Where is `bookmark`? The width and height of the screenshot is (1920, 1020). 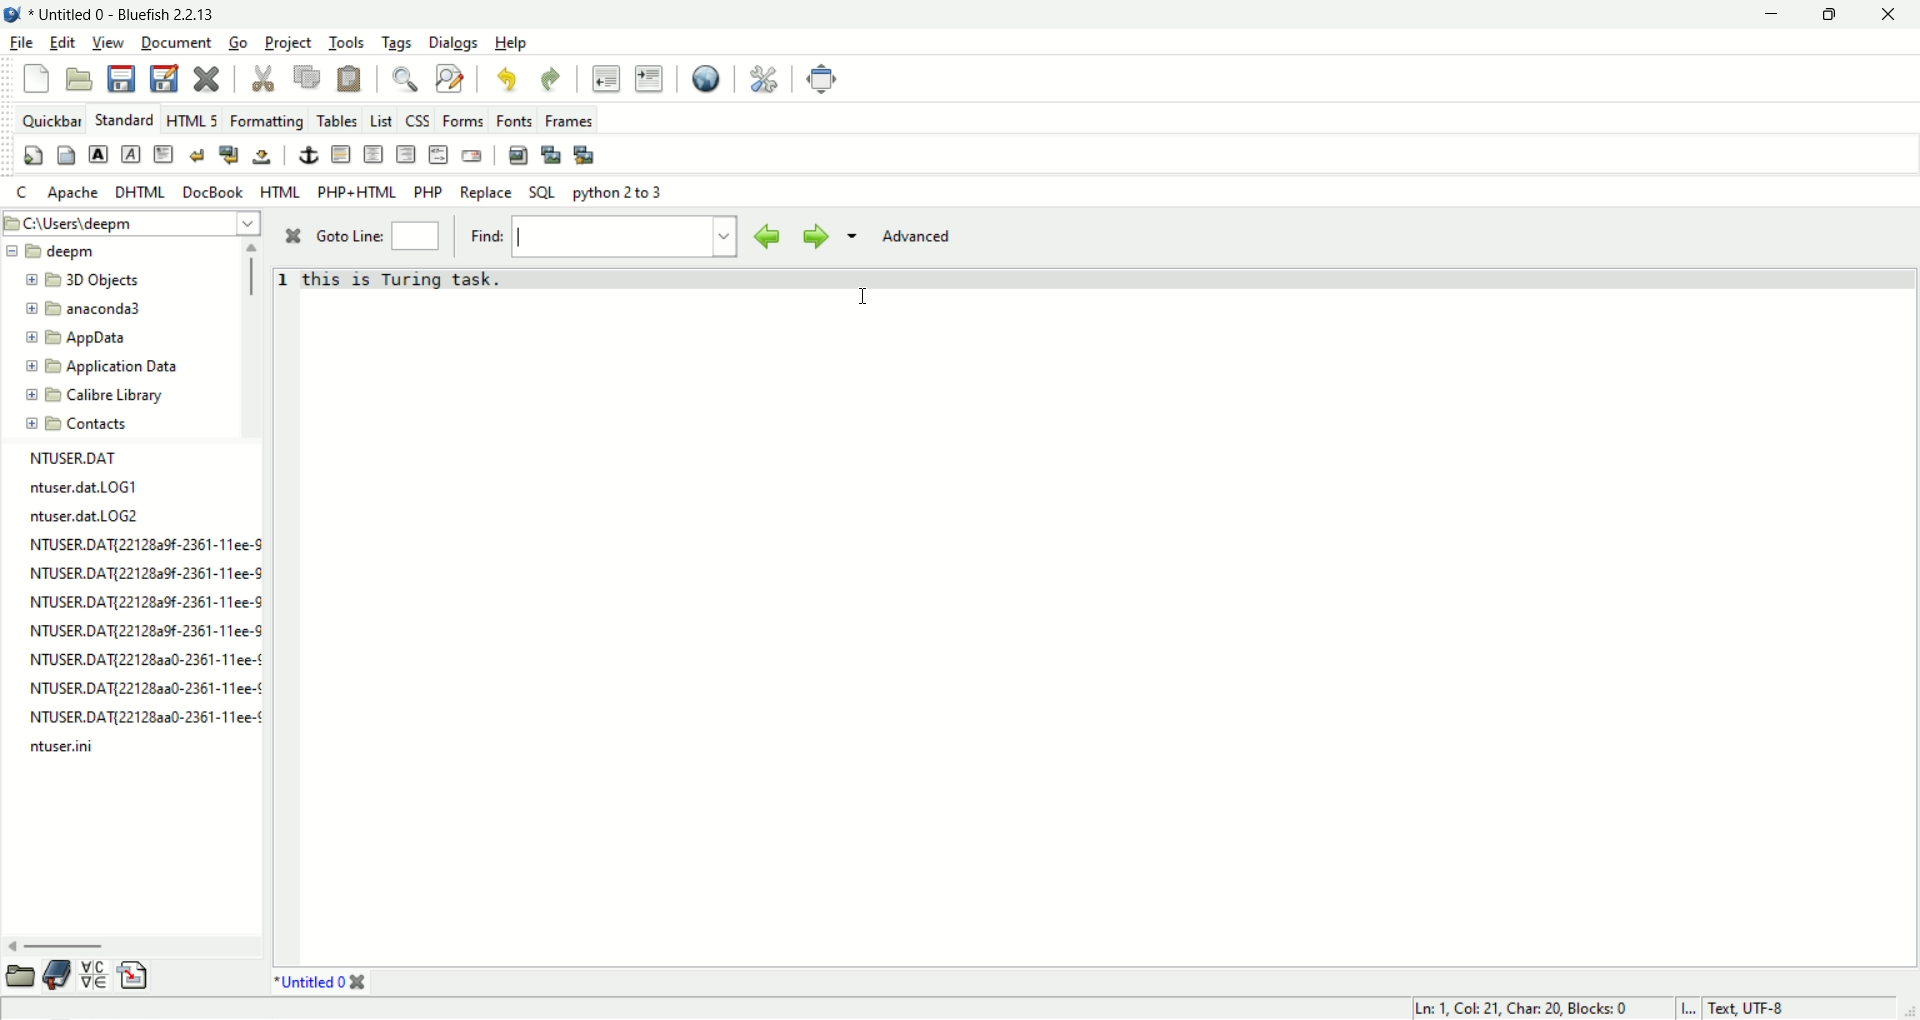 bookmark is located at coordinates (56, 974).